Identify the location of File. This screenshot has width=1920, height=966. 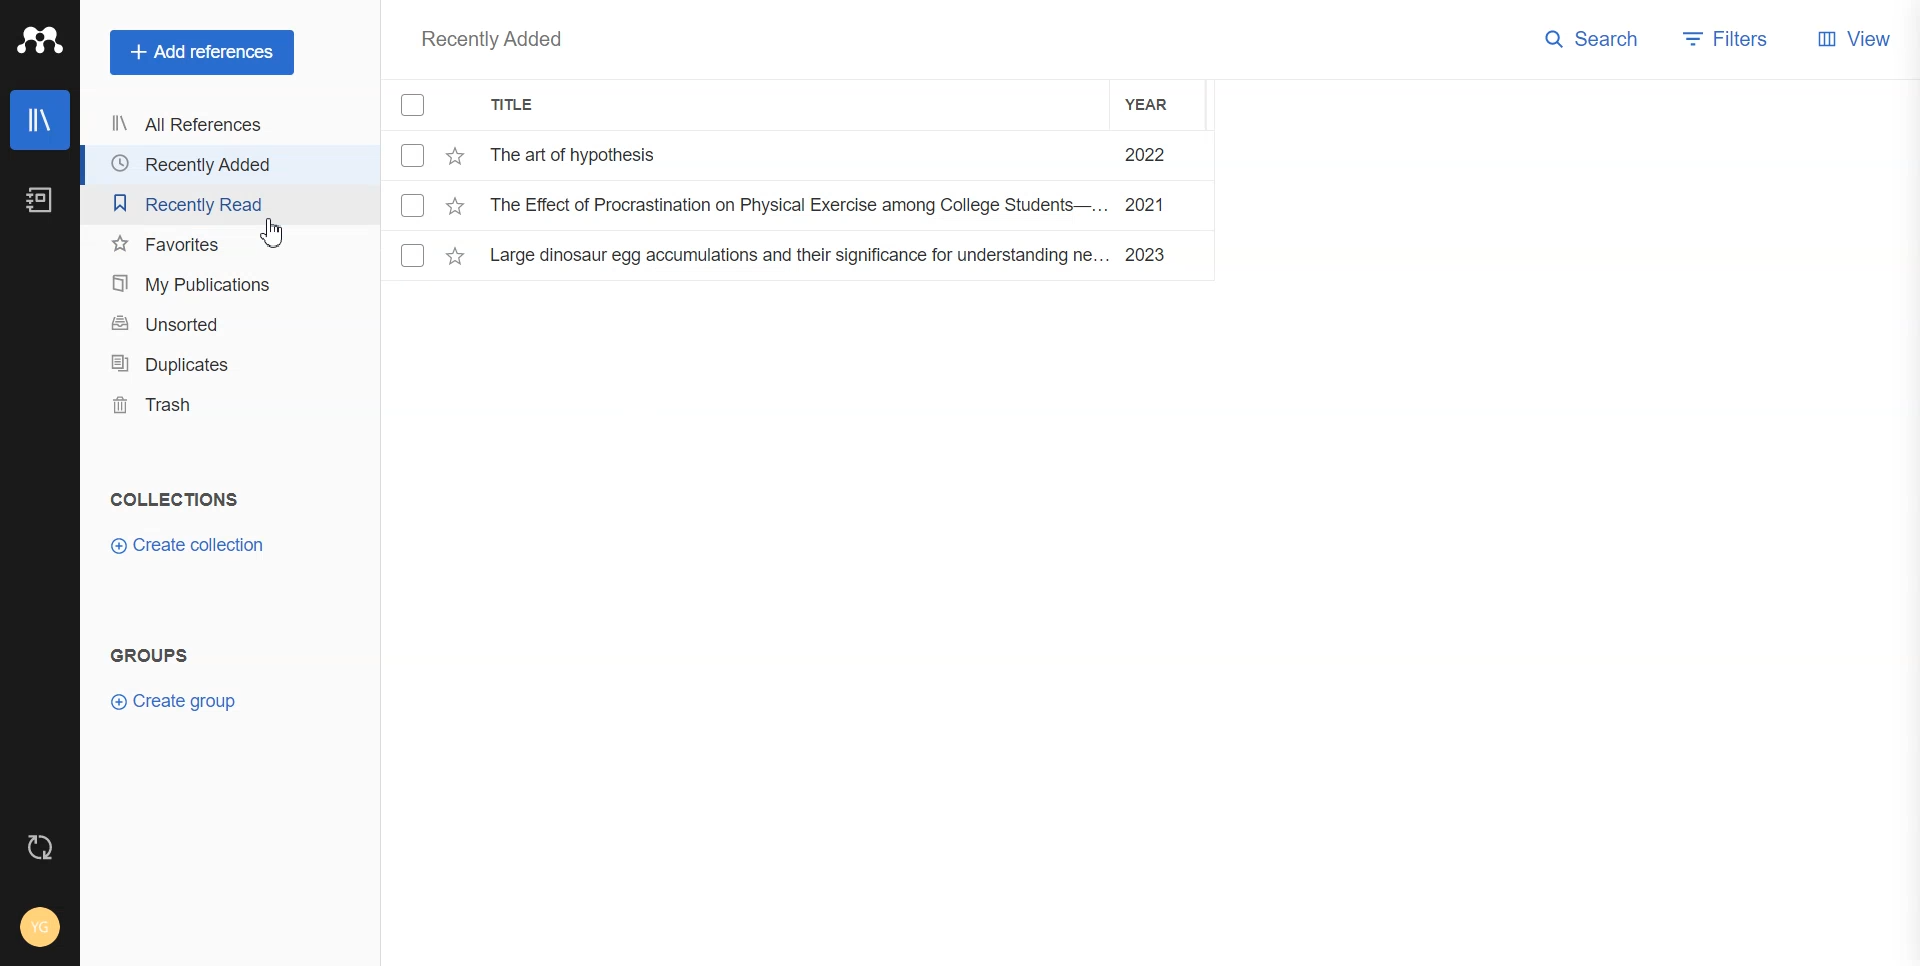
(799, 155).